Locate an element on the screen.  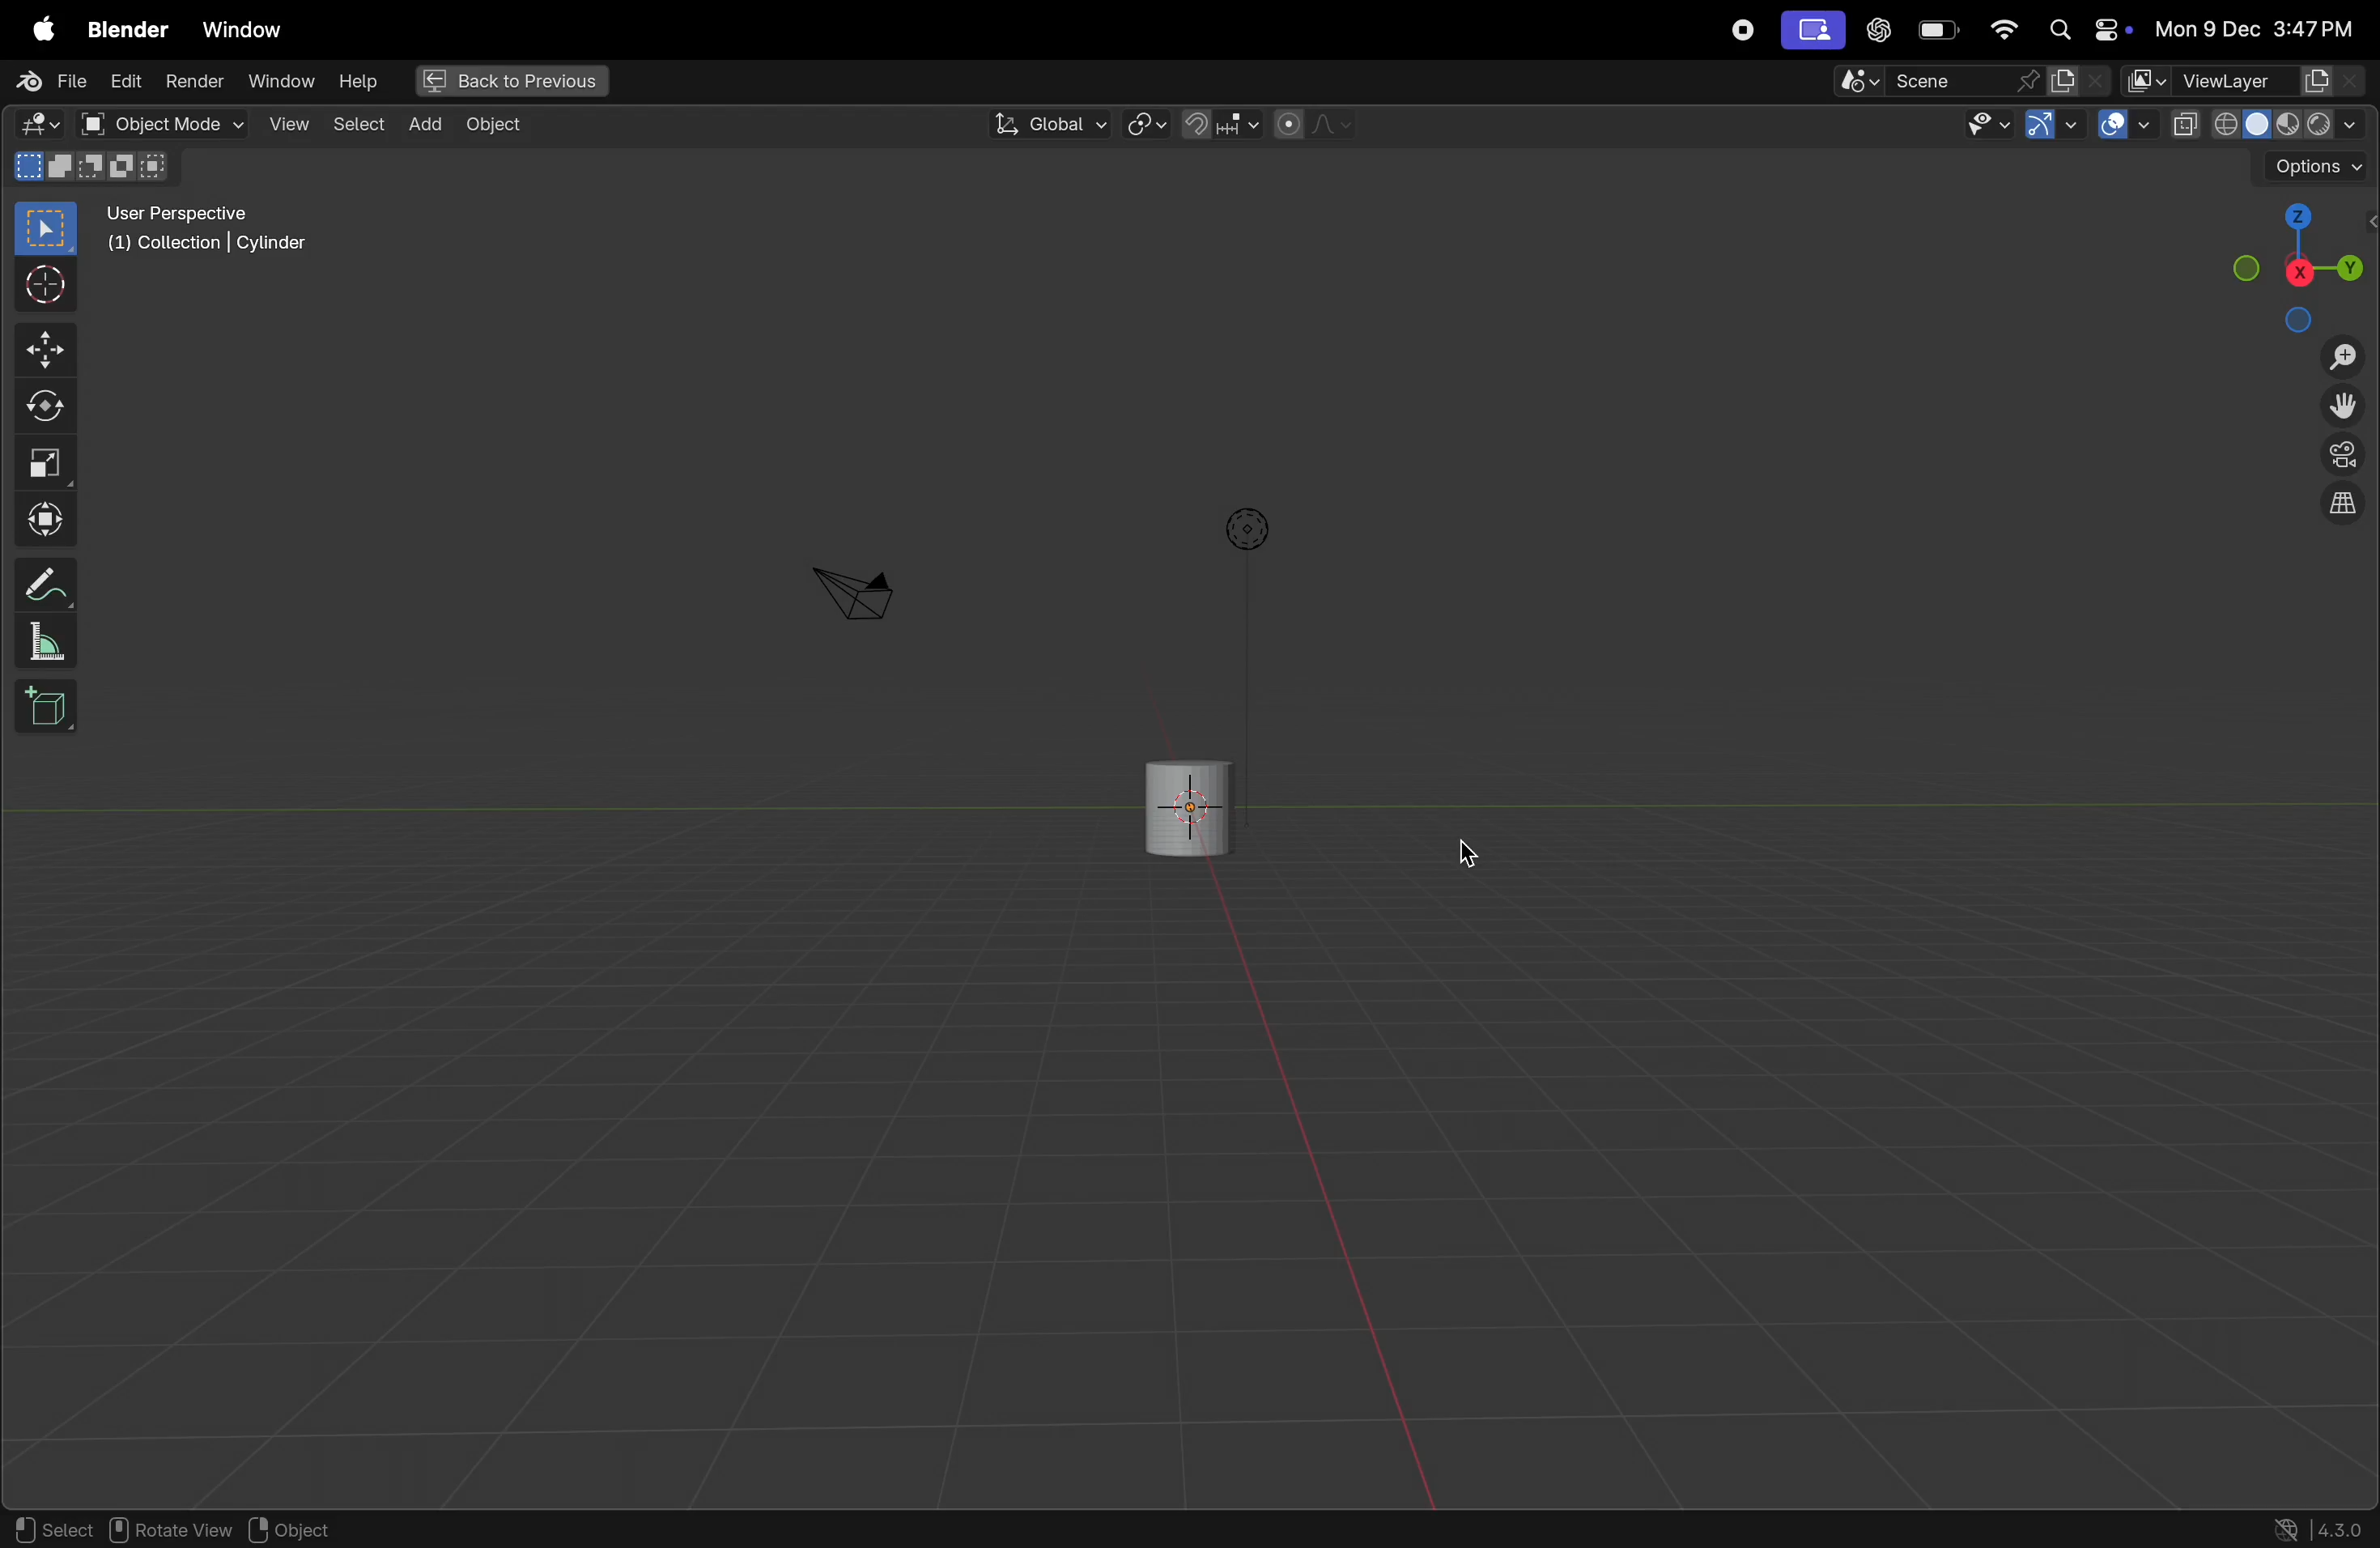
wifi is located at coordinates (2003, 30).